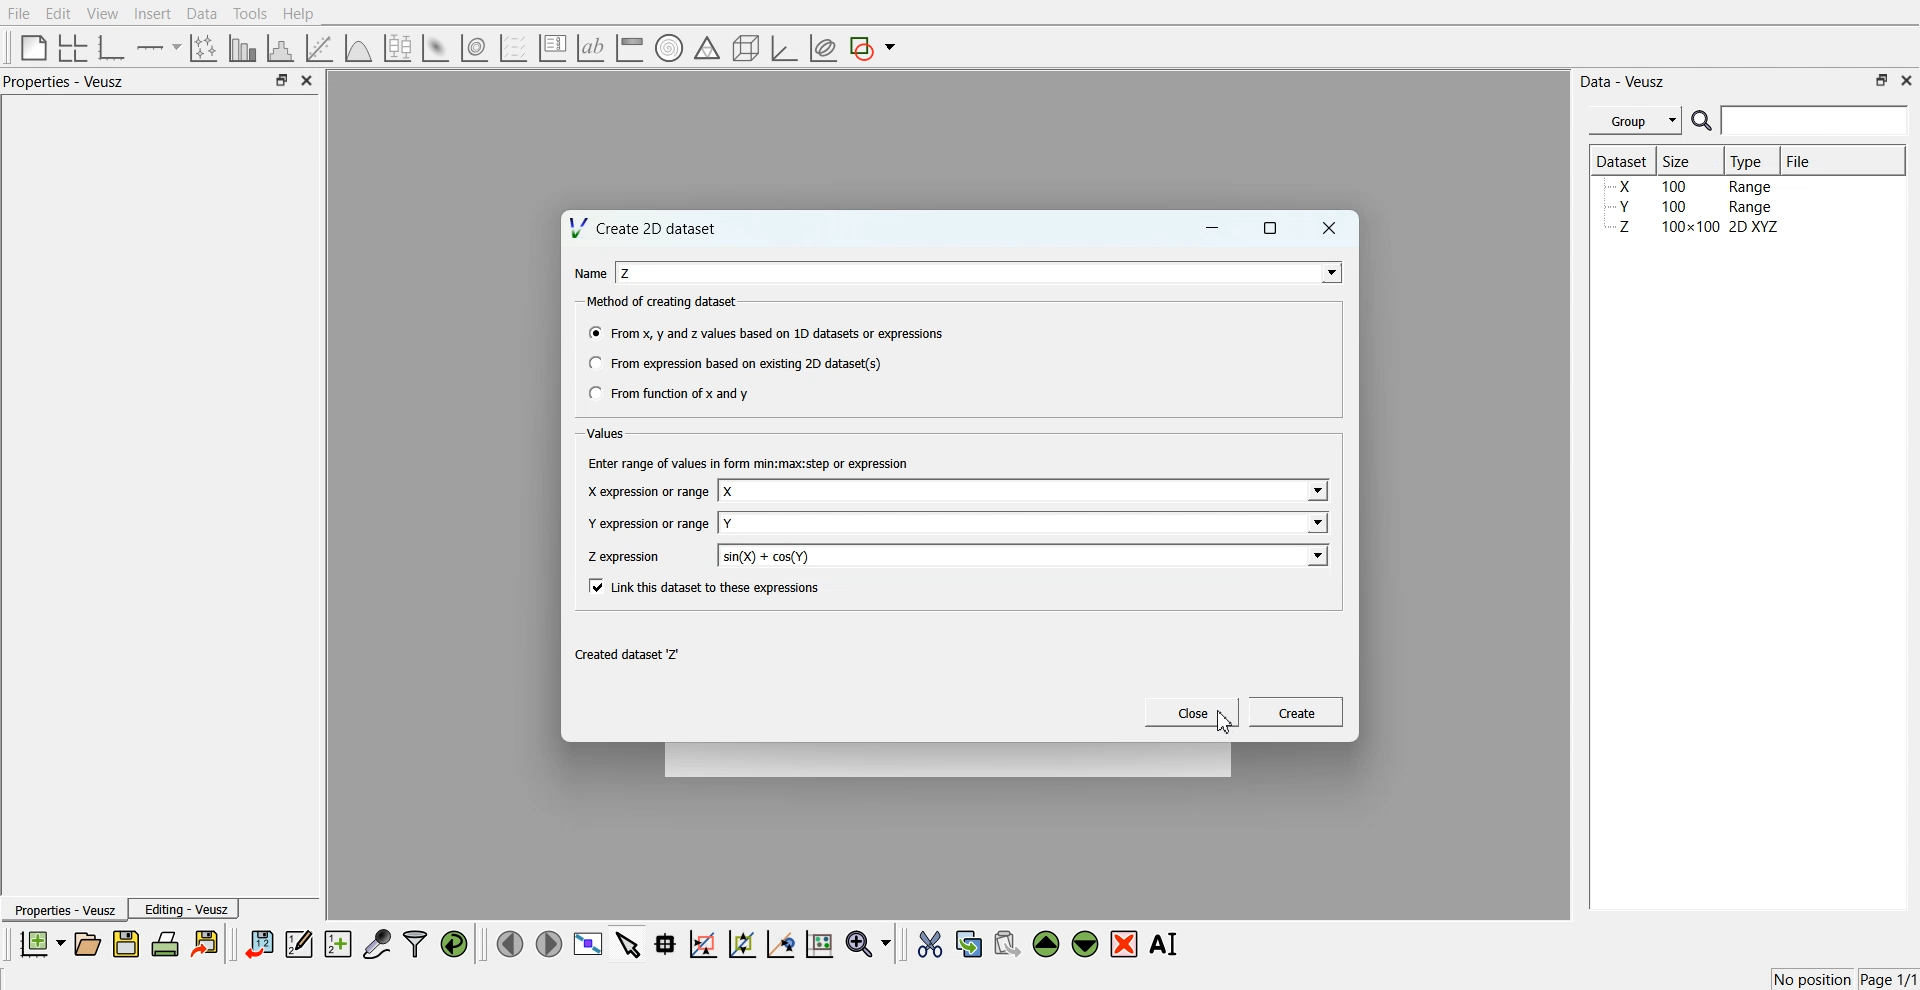 This screenshot has height=990, width=1920. What do you see at coordinates (734, 363) in the screenshot?
I see `Sl (7 From expression based on existing 2D dataset(s)` at bounding box center [734, 363].